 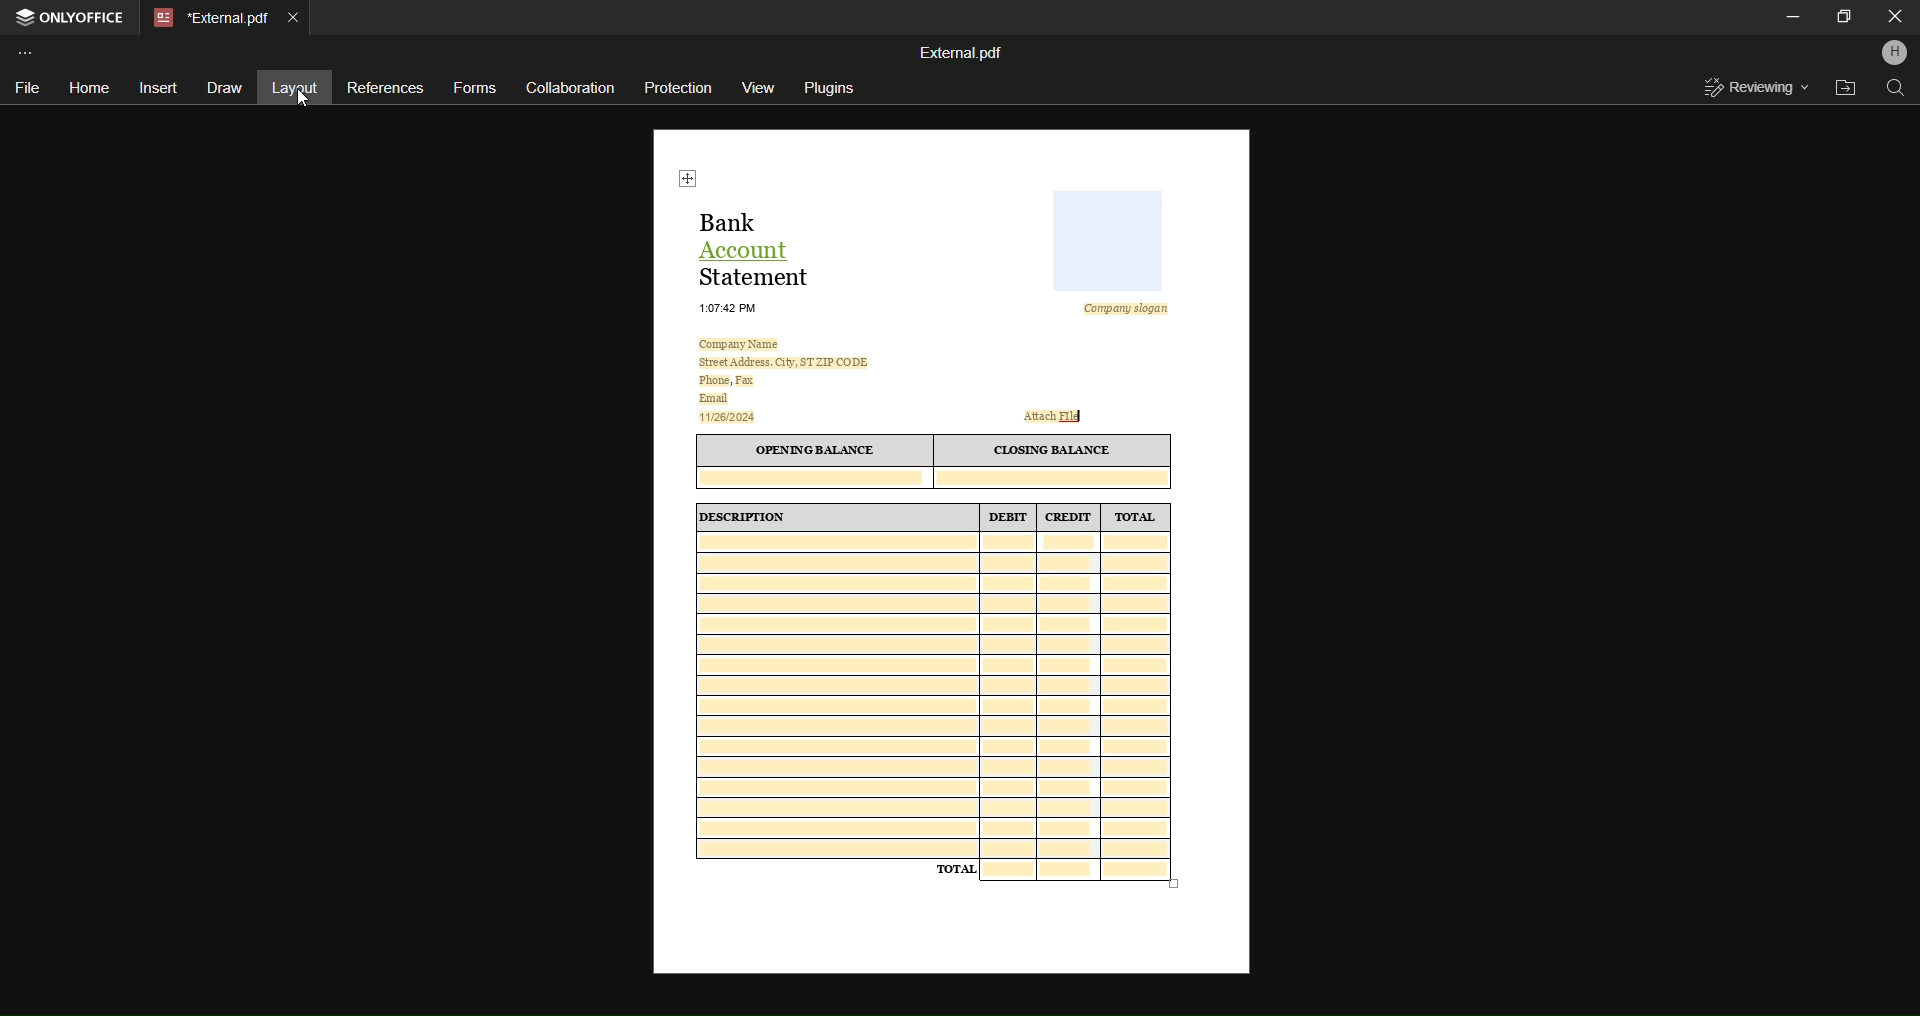 What do you see at coordinates (303, 99) in the screenshot?
I see `cursor` at bounding box center [303, 99].